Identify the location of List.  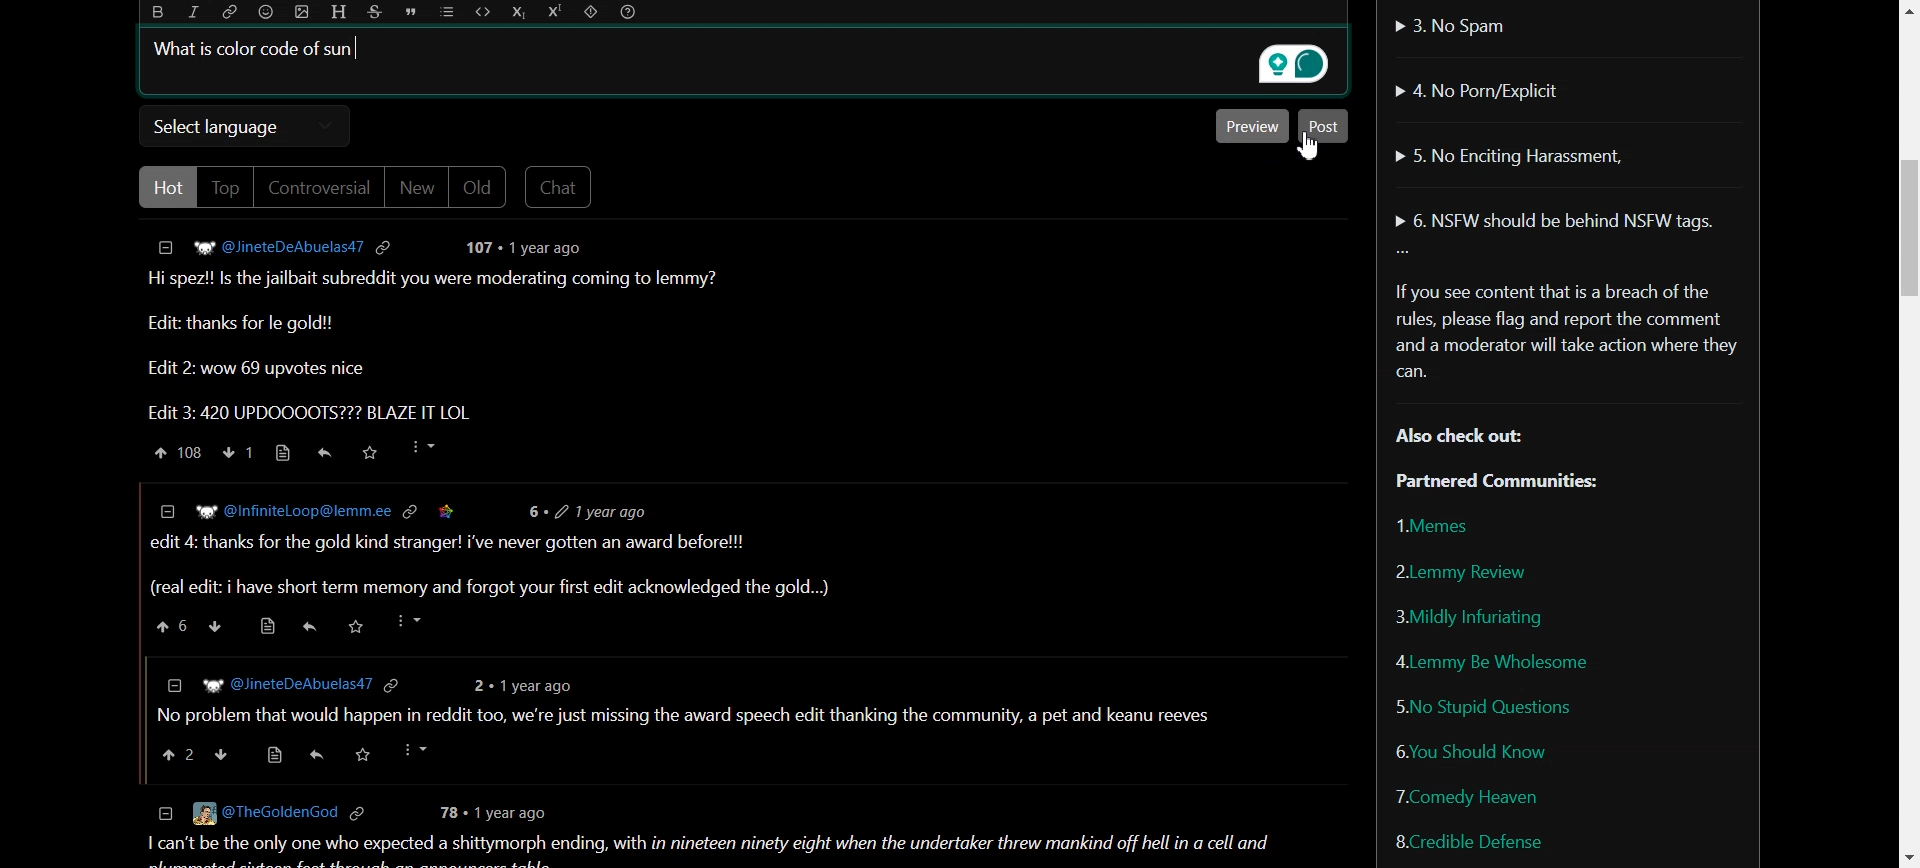
(446, 12).